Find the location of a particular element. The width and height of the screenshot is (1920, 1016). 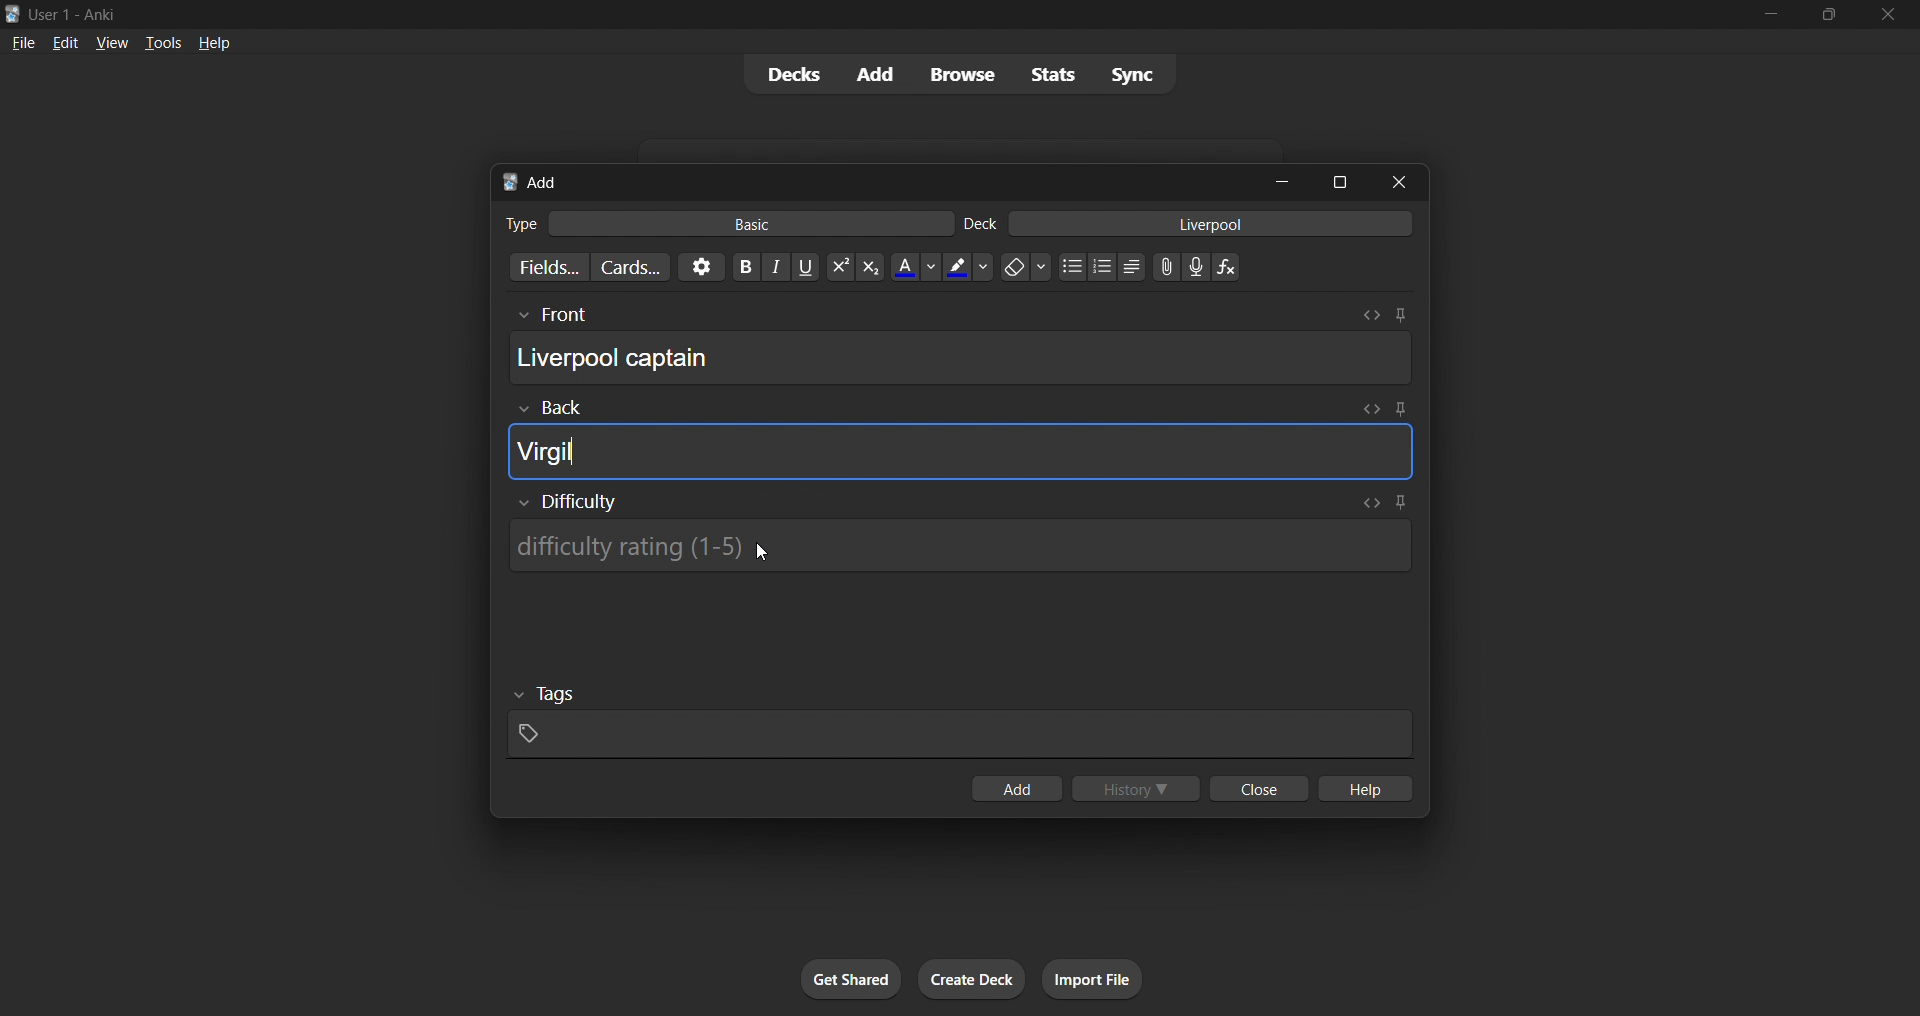

 is located at coordinates (551, 316).